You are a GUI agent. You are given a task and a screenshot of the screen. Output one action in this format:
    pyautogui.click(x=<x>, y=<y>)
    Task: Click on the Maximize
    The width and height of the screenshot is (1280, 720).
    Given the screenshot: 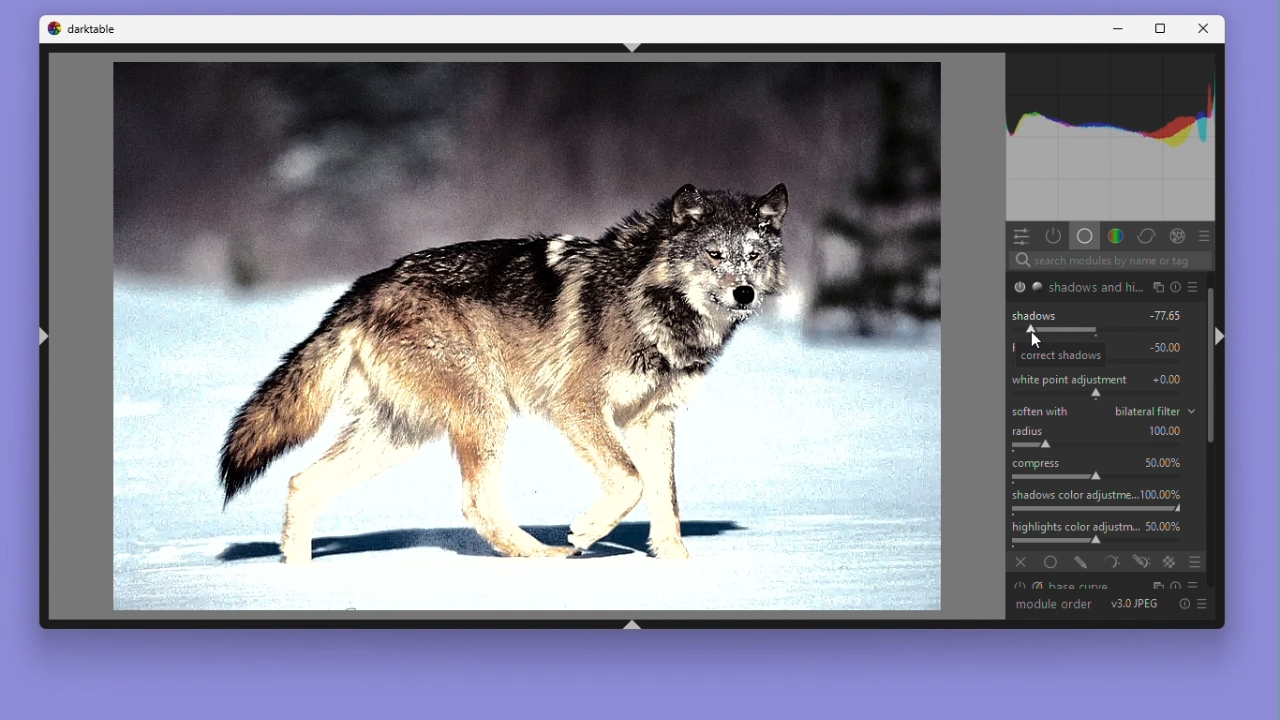 What is the action you would take?
    pyautogui.click(x=1164, y=30)
    